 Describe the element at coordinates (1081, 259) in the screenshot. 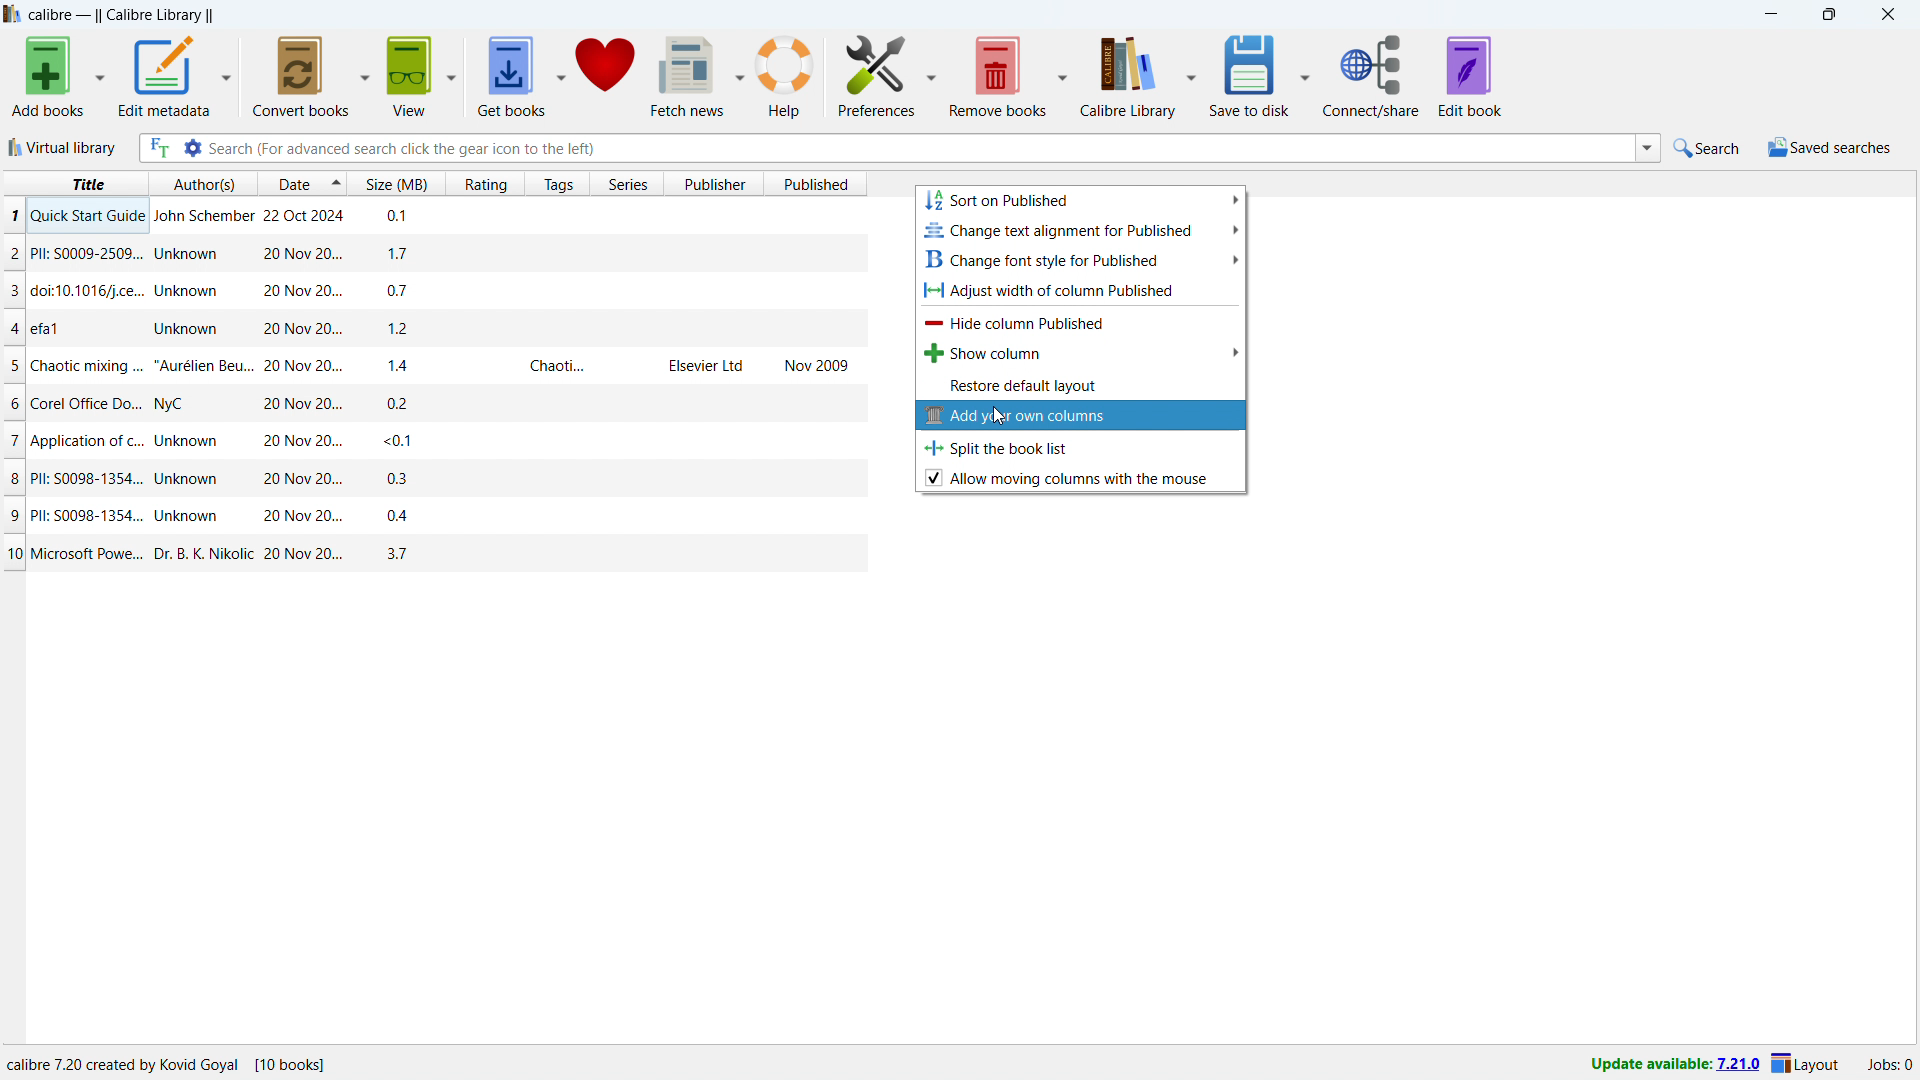

I see `change font style for published` at that location.